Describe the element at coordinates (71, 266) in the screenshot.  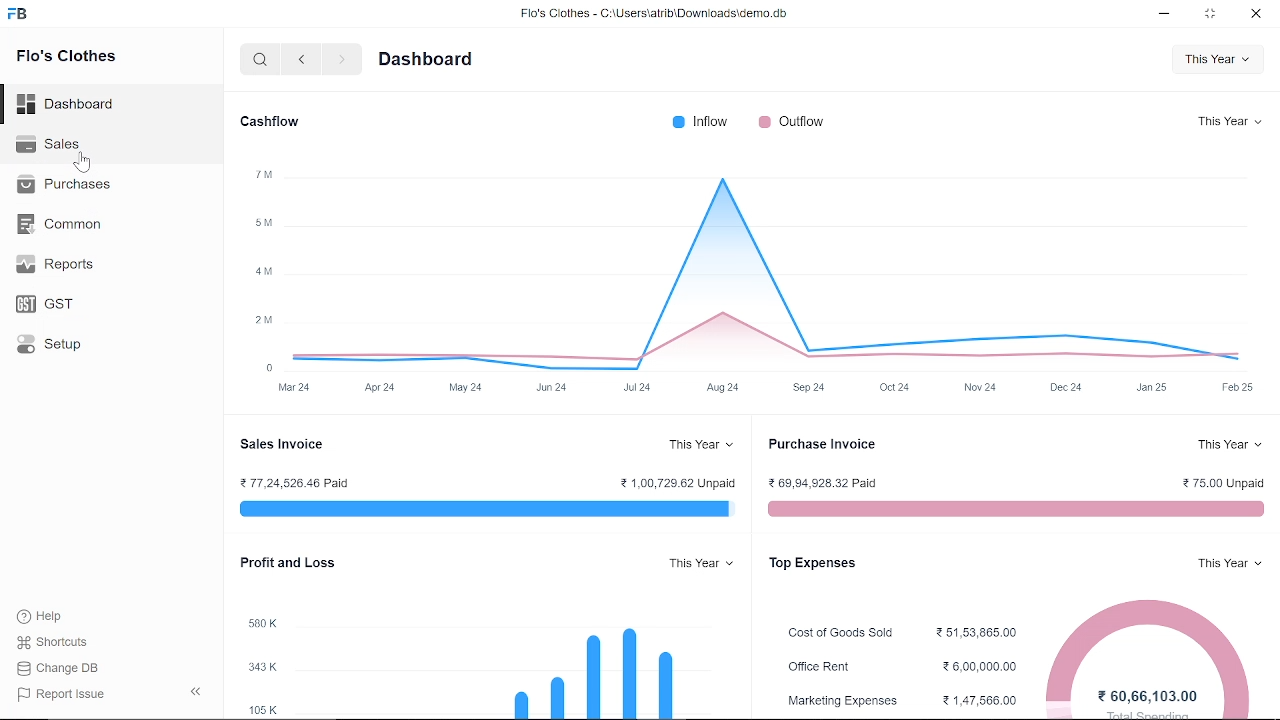
I see `Reports.` at that location.